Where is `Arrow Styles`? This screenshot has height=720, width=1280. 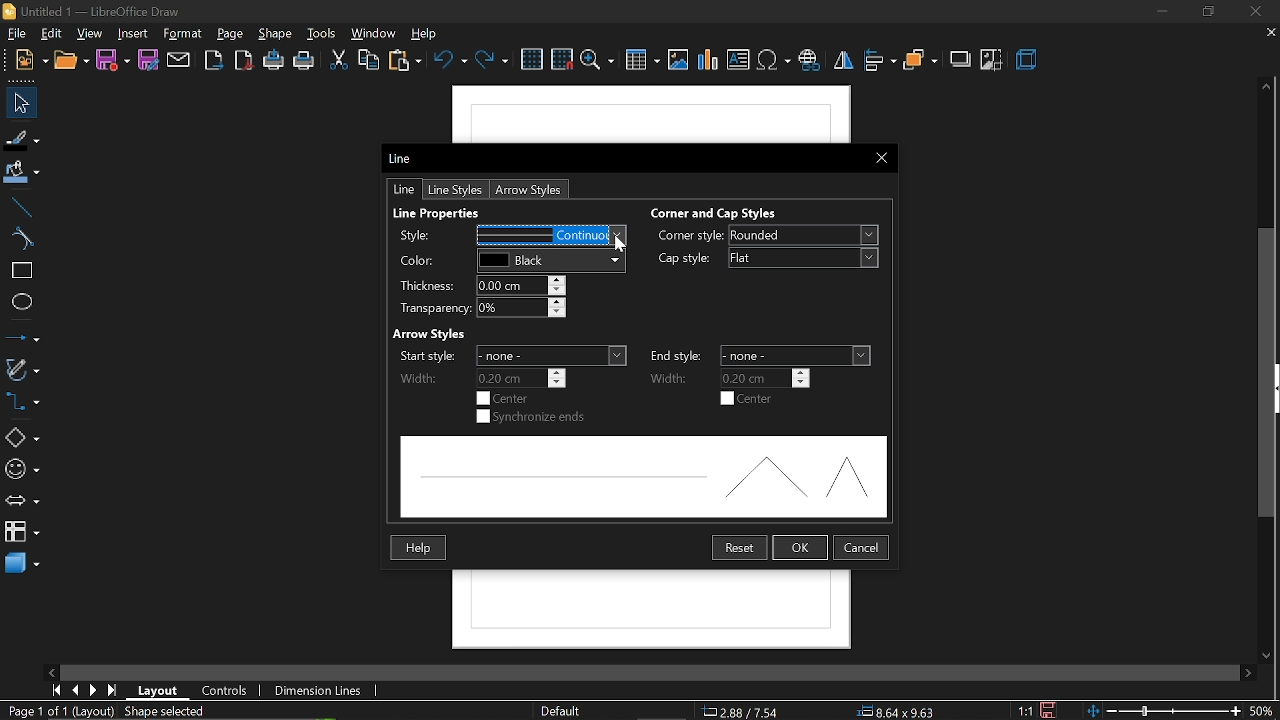 Arrow Styles is located at coordinates (440, 332).